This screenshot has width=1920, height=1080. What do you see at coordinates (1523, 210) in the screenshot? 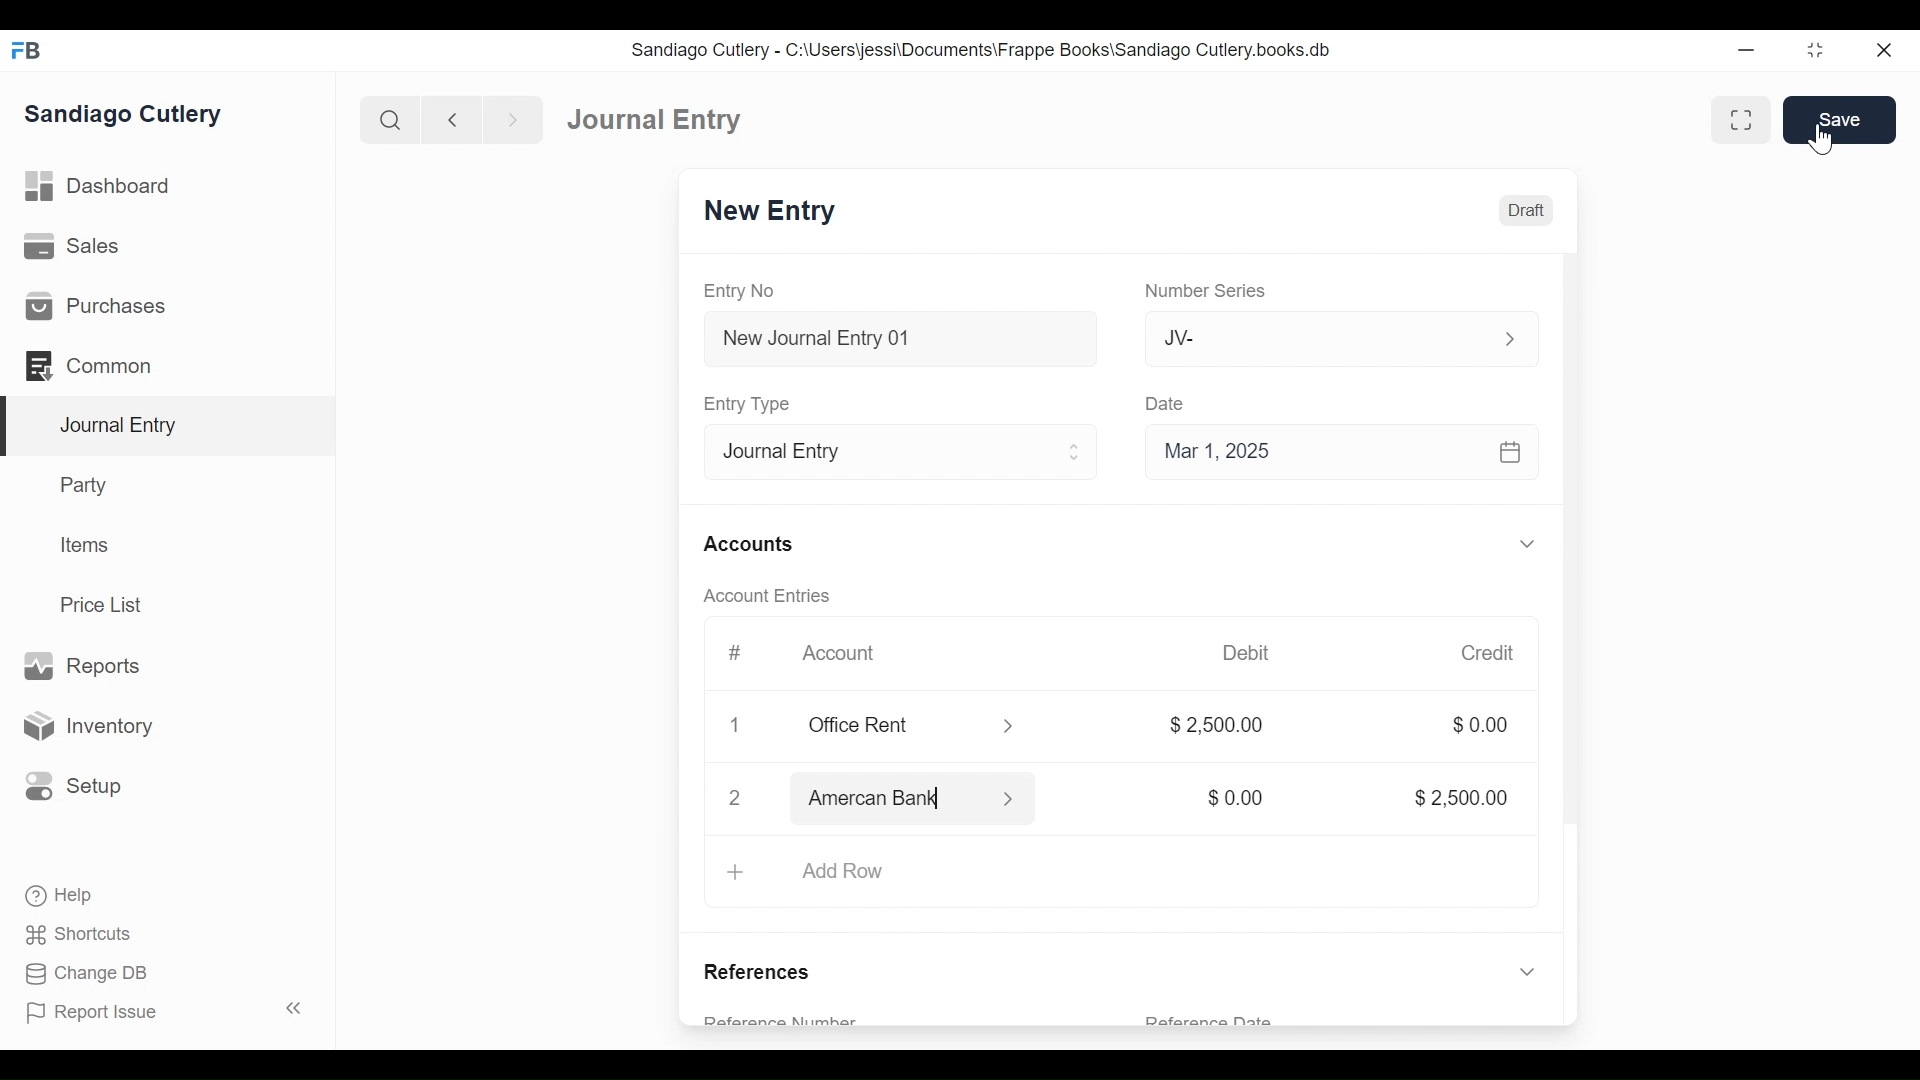
I see `Draft` at bounding box center [1523, 210].